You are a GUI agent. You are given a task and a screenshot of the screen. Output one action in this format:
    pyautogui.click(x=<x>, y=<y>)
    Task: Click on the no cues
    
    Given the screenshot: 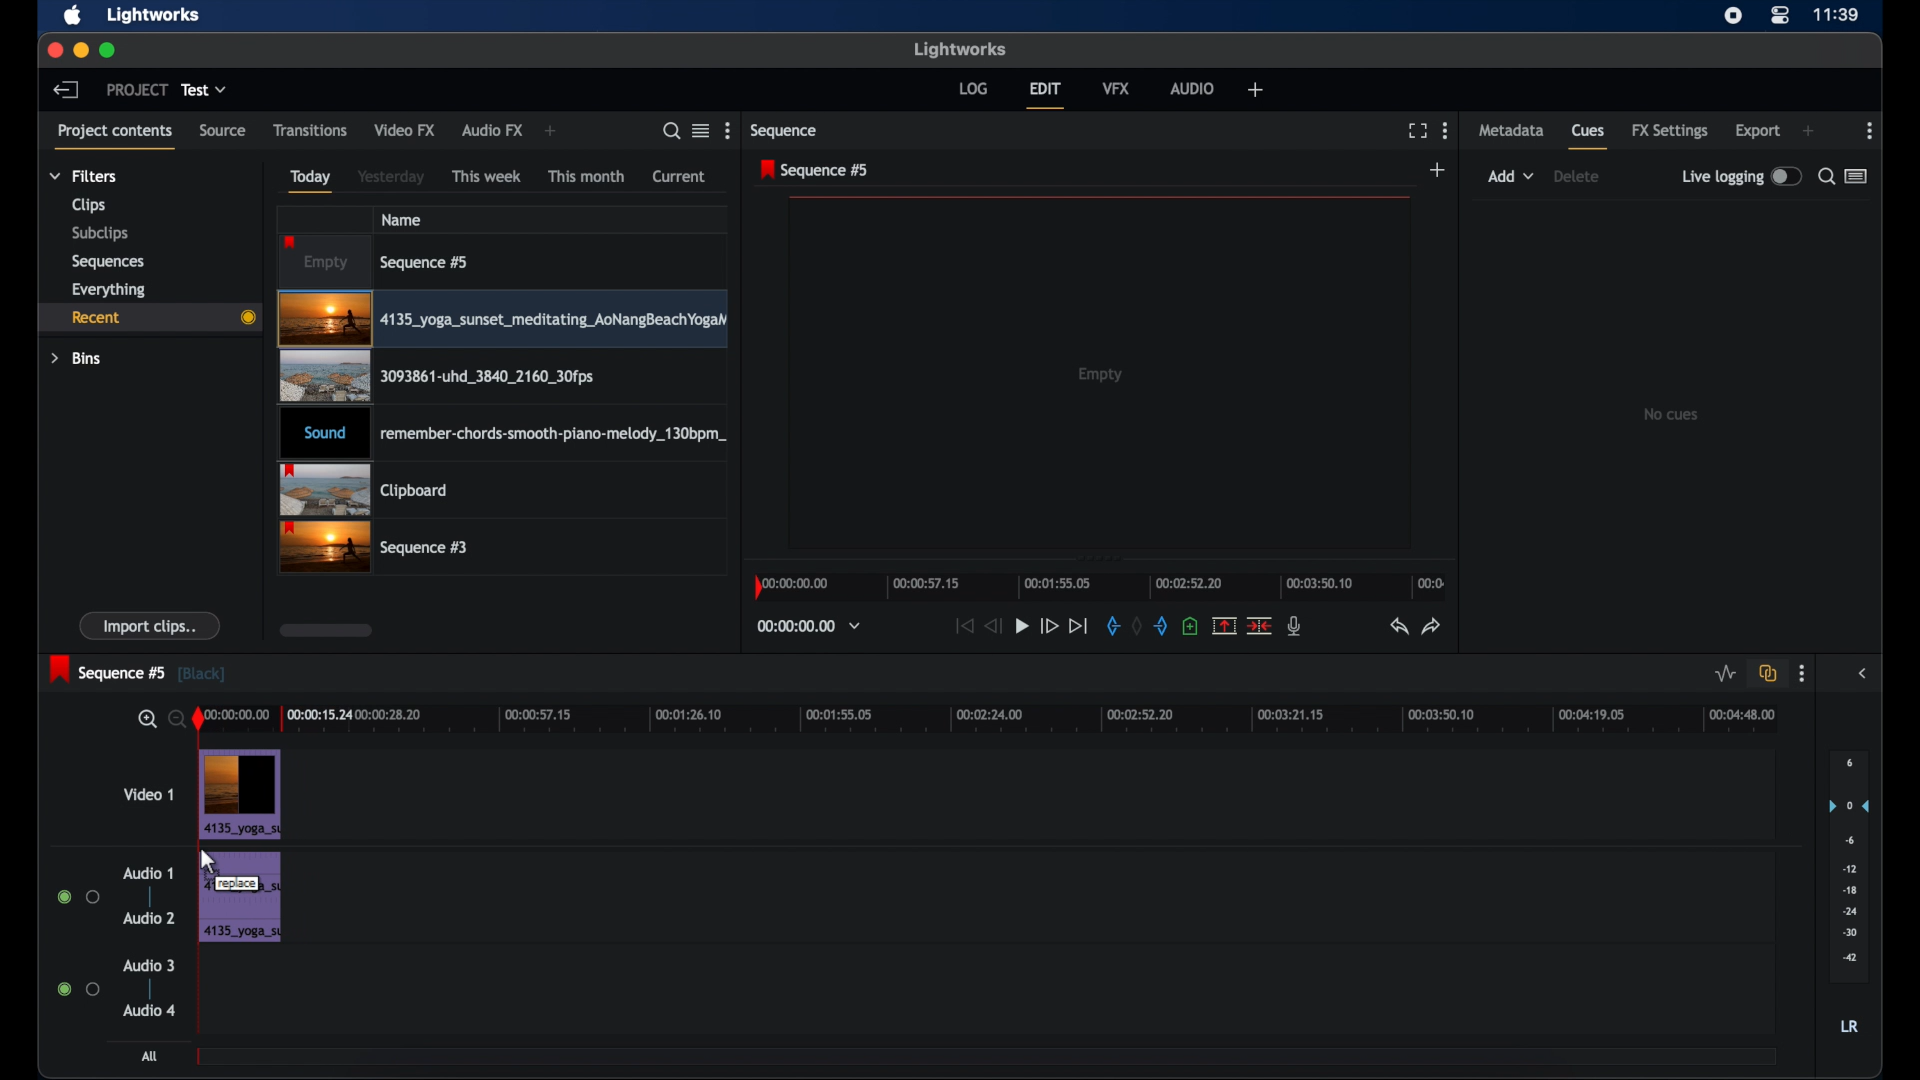 What is the action you would take?
    pyautogui.click(x=1673, y=414)
    